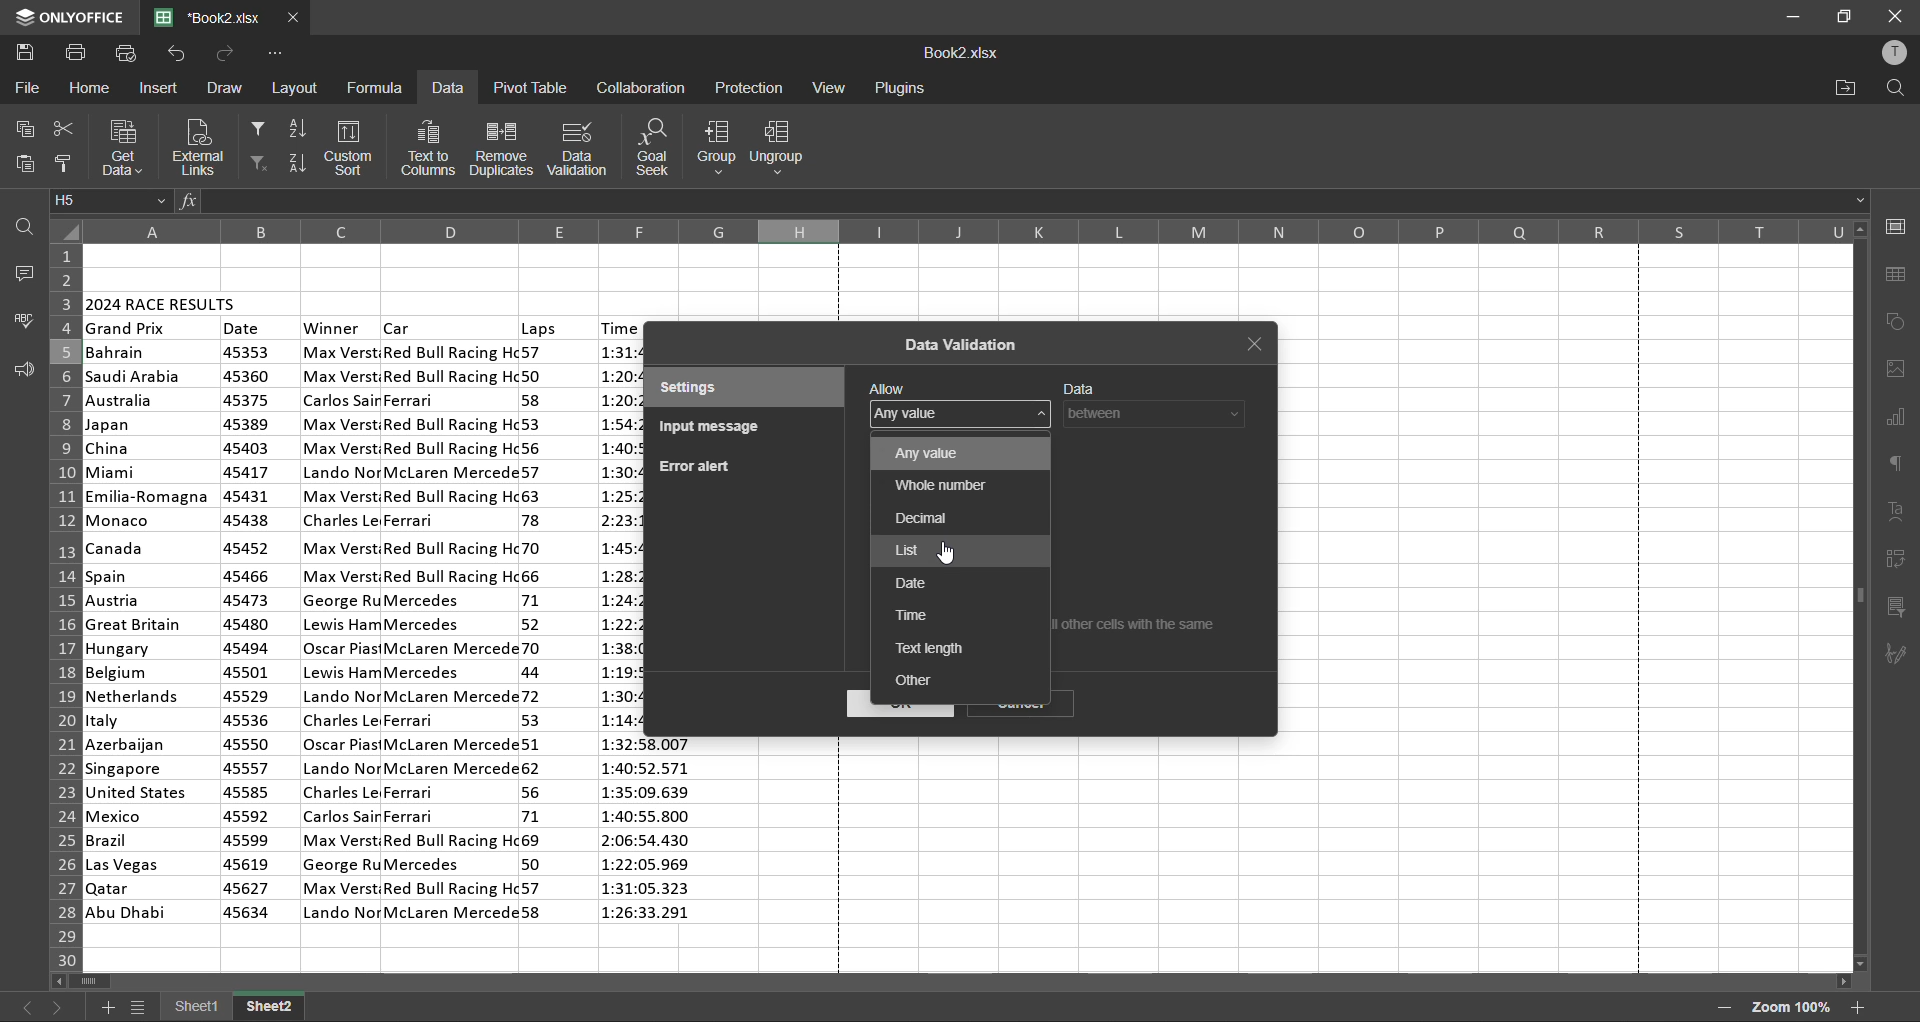 The image size is (1920, 1022). Describe the element at coordinates (149, 632) in the screenshot. I see `country names` at that location.